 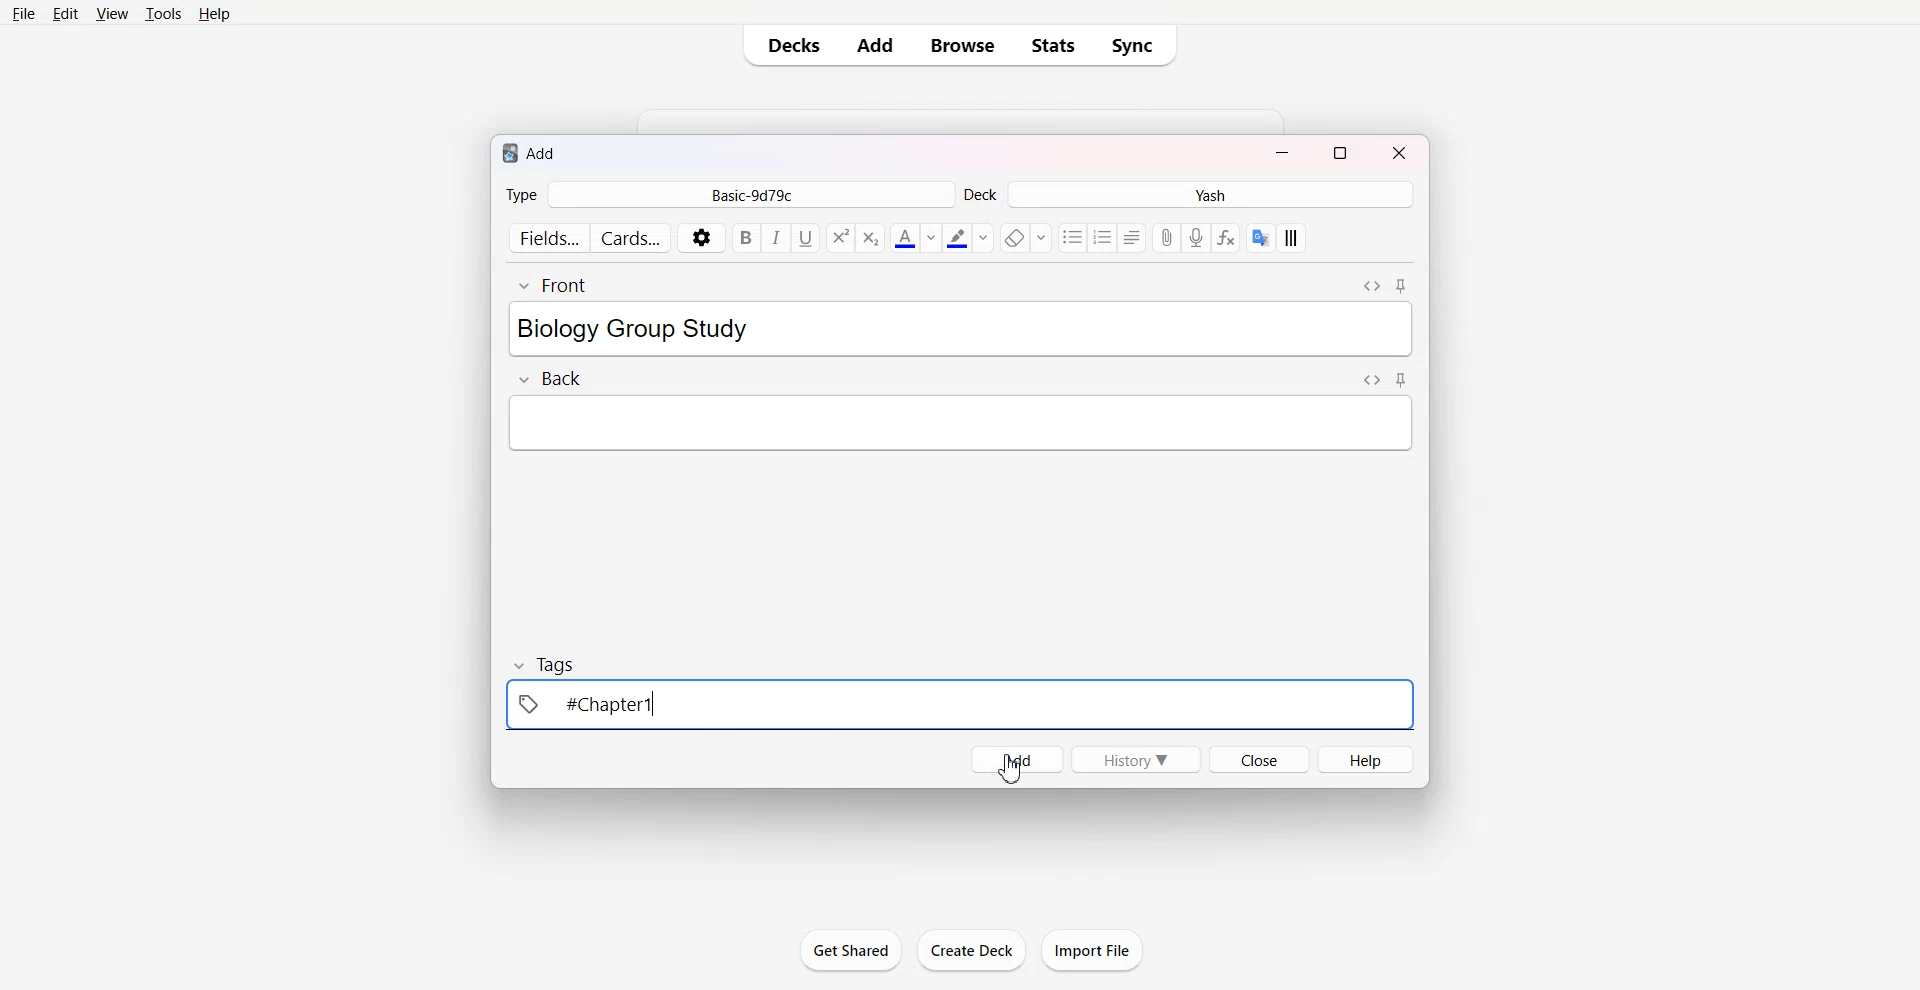 What do you see at coordinates (1138, 46) in the screenshot?
I see `Sync` at bounding box center [1138, 46].